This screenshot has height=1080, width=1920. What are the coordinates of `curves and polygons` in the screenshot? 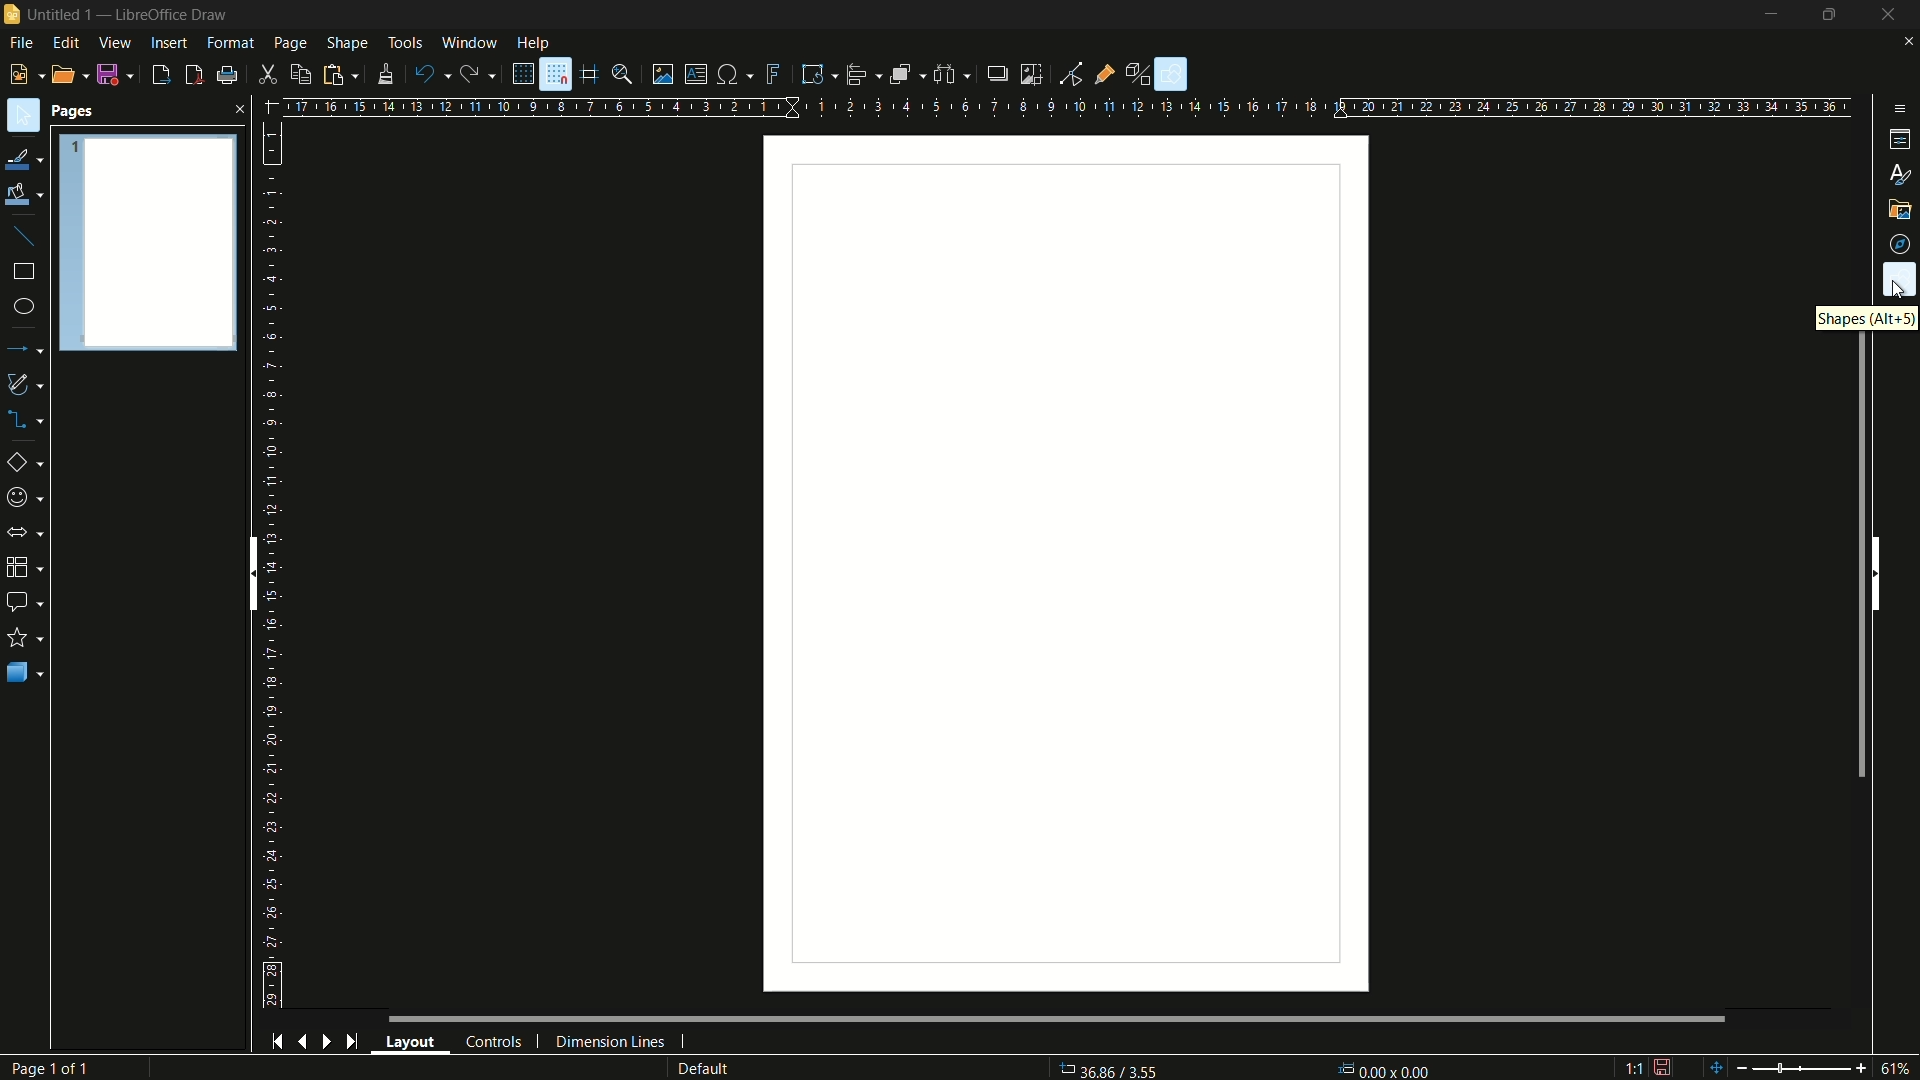 It's located at (28, 385).